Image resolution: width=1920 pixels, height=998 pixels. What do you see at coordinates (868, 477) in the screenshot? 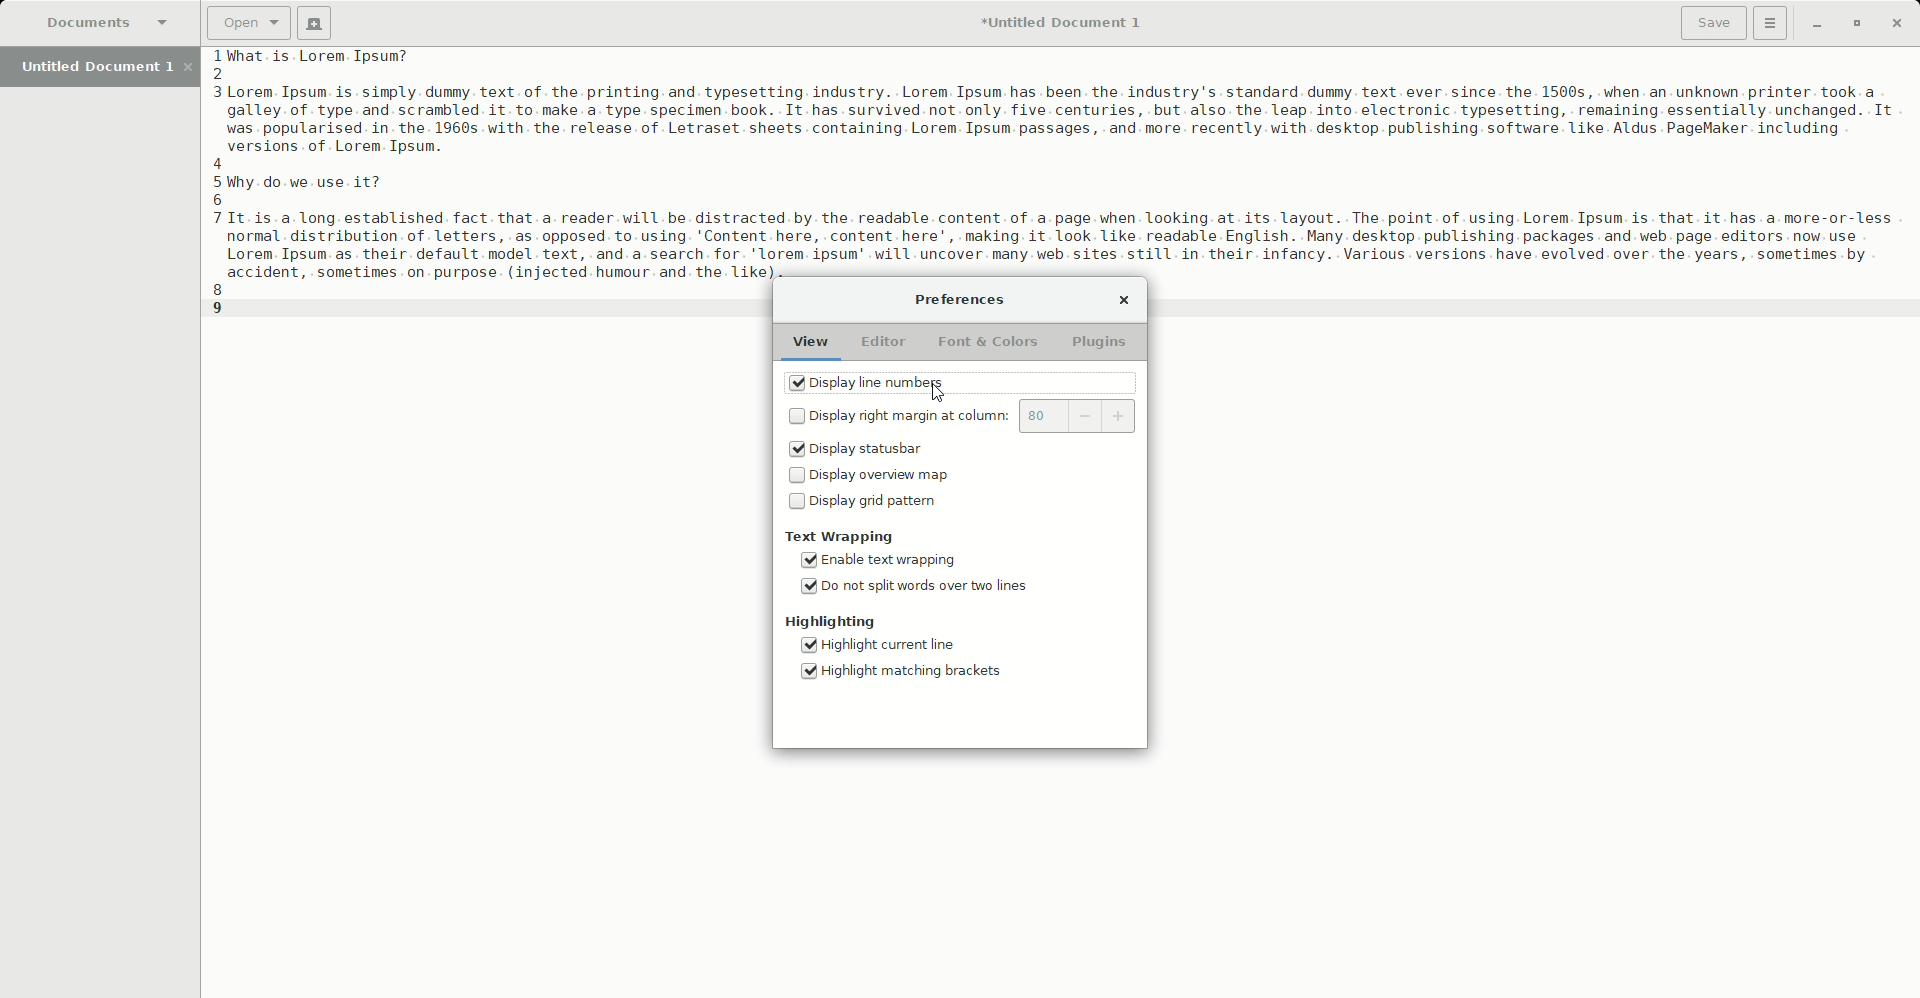
I see `Display overview map` at bounding box center [868, 477].